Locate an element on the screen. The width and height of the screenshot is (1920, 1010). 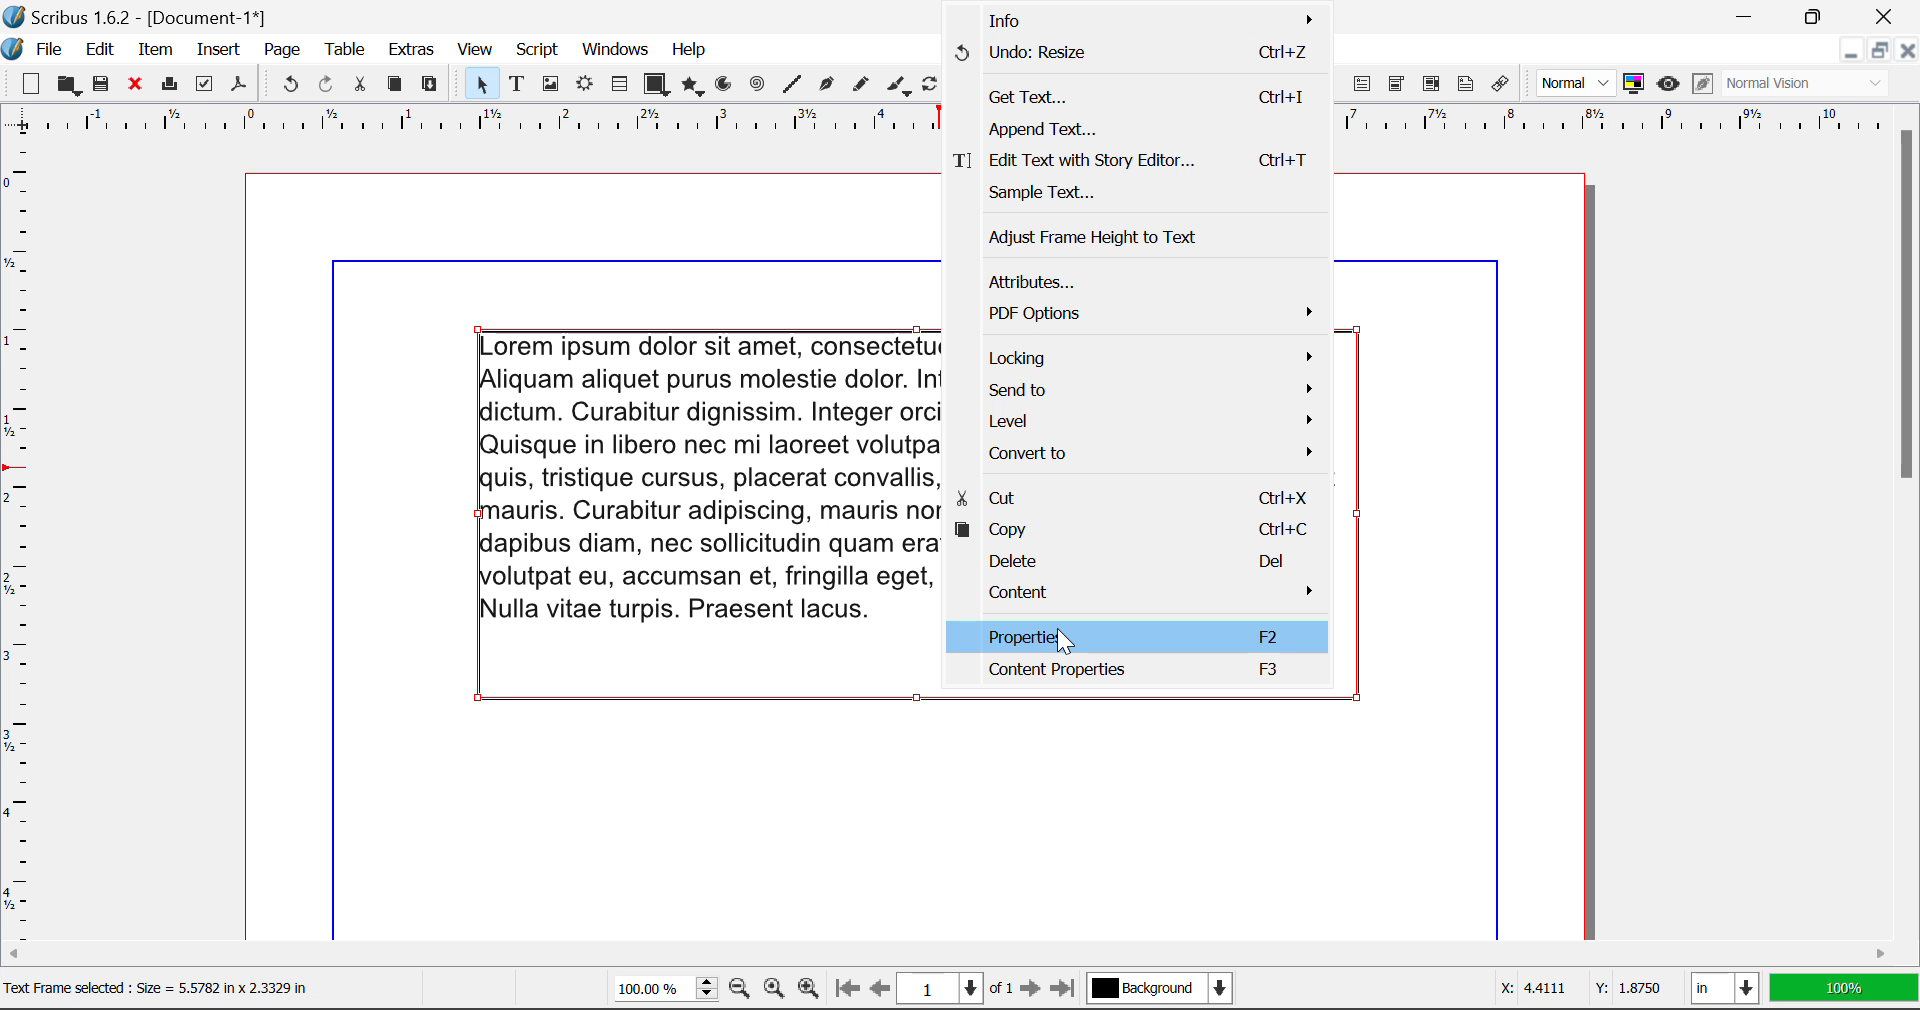
Polygons is located at coordinates (692, 88).